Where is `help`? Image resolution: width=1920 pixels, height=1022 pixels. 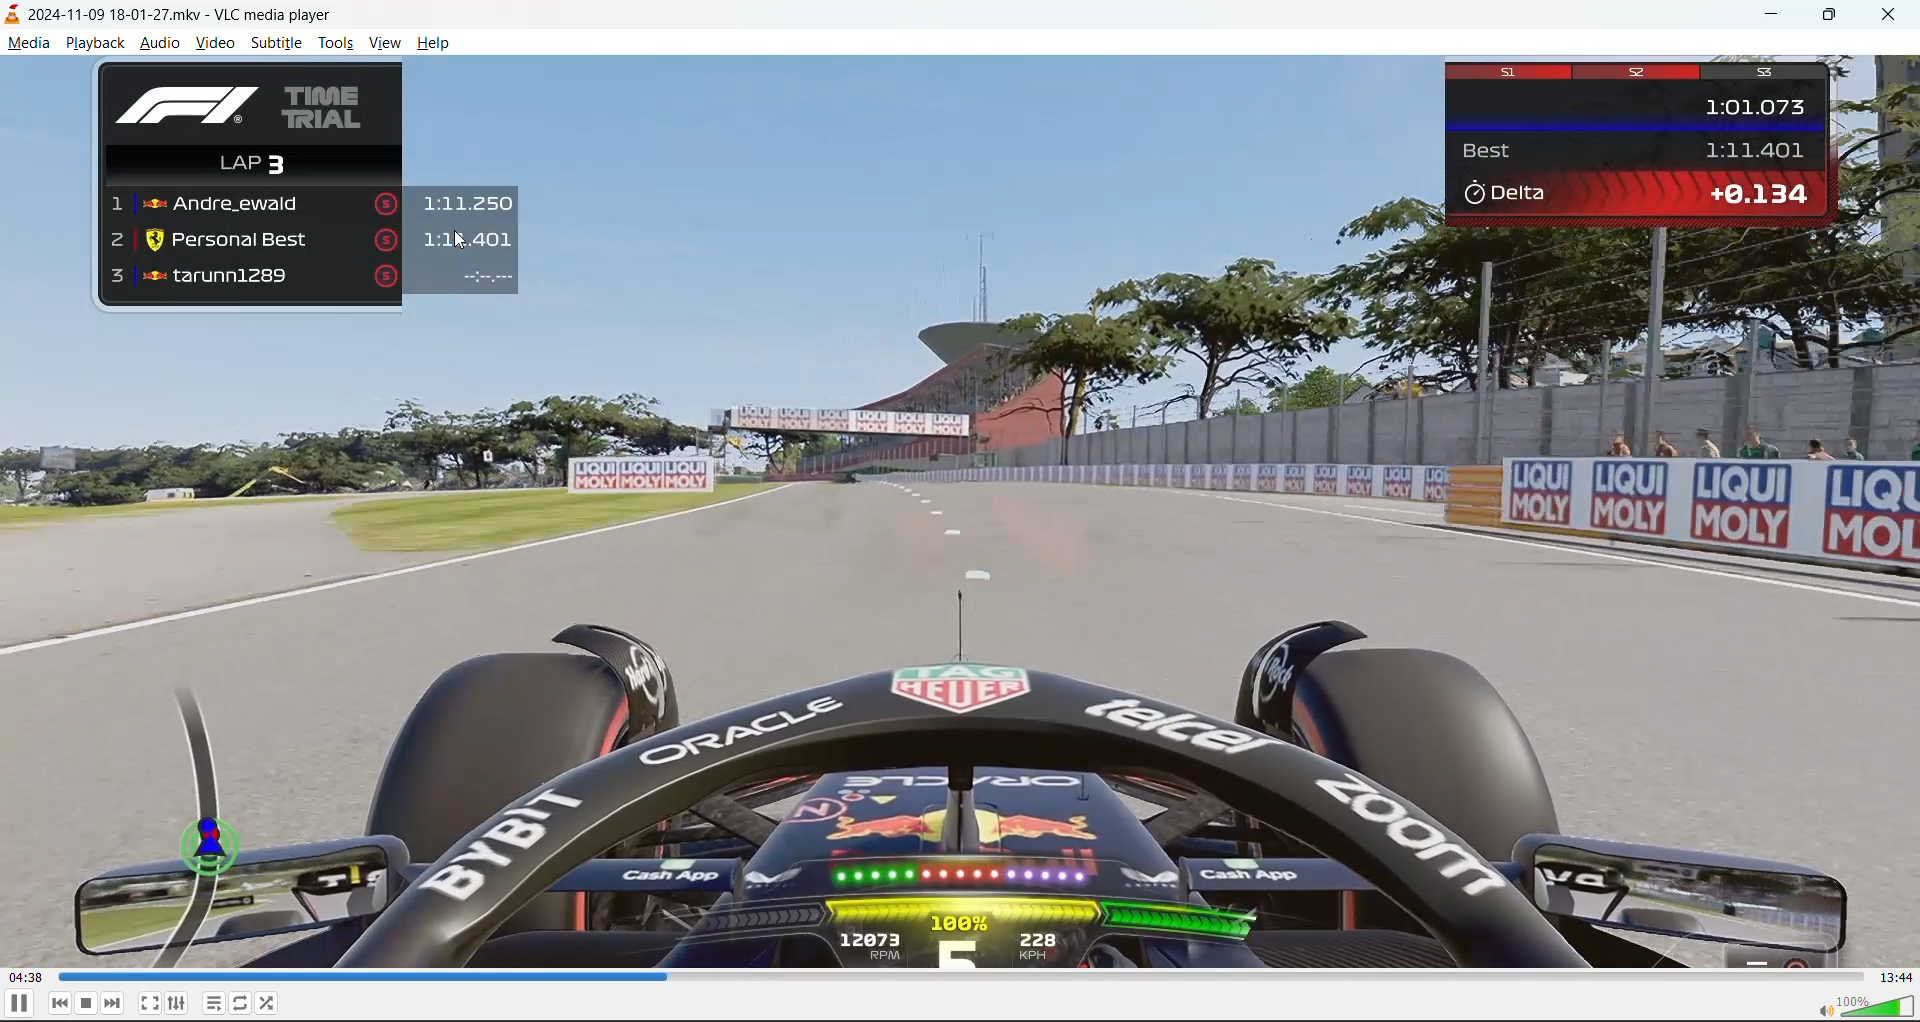
help is located at coordinates (438, 47).